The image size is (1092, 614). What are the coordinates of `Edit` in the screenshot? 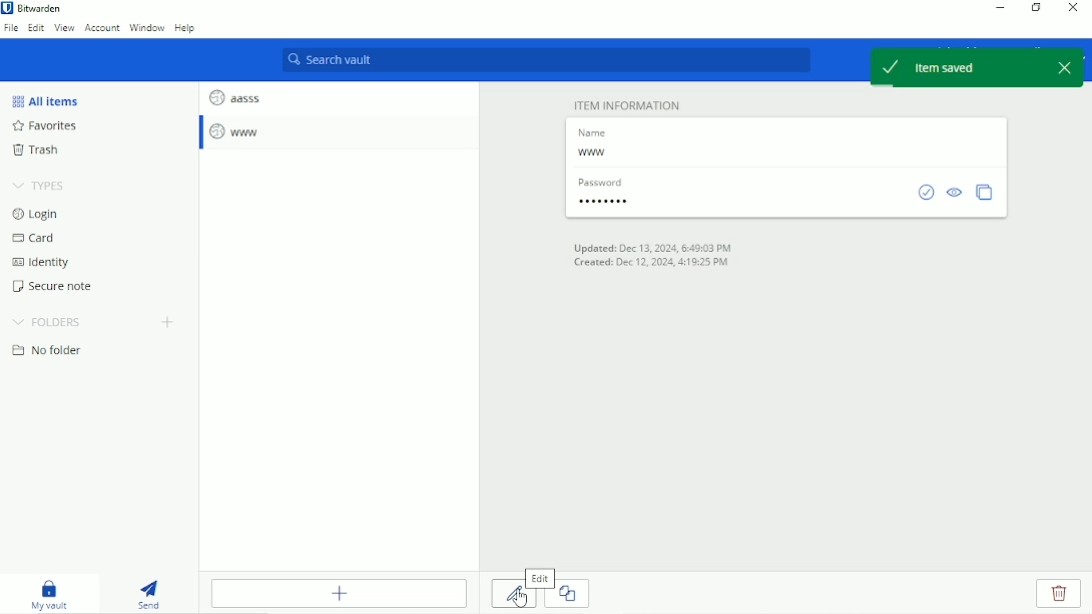 It's located at (541, 578).